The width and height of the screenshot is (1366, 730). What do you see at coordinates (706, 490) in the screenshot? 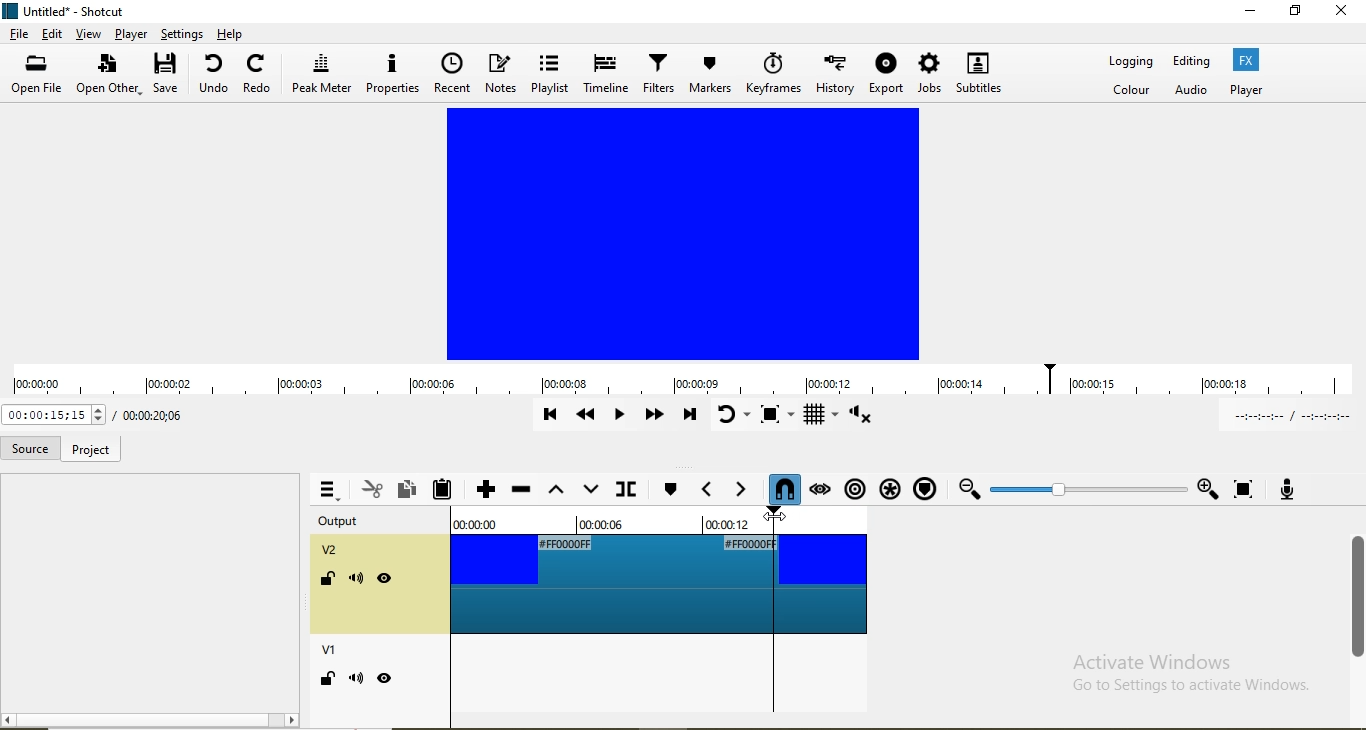
I see `Previous marker` at bounding box center [706, 490].